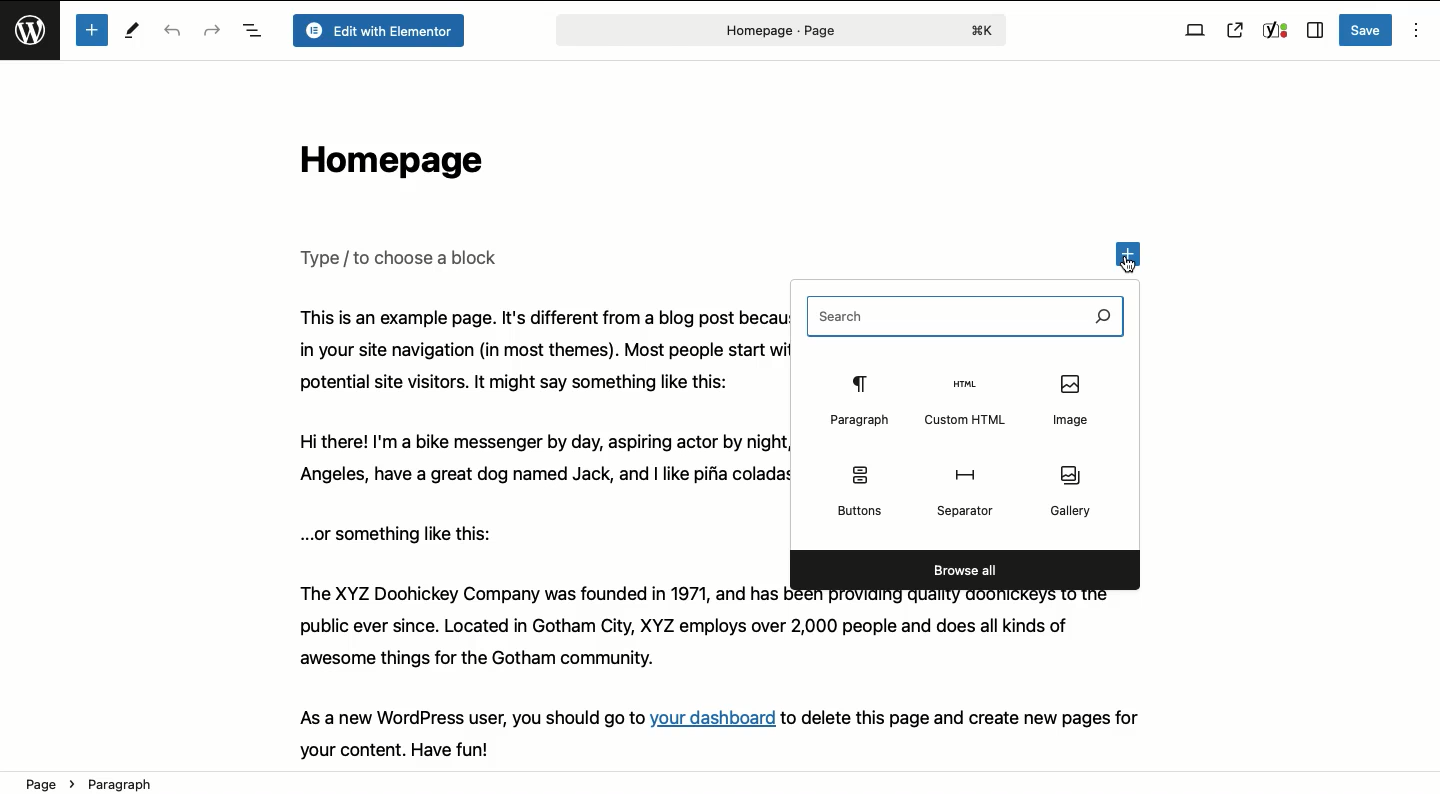 The height and width of the screenshot is (794, 1440). Describe the element at coordinates (966, 569) in the screenshot. I see `Browse all` at that location.